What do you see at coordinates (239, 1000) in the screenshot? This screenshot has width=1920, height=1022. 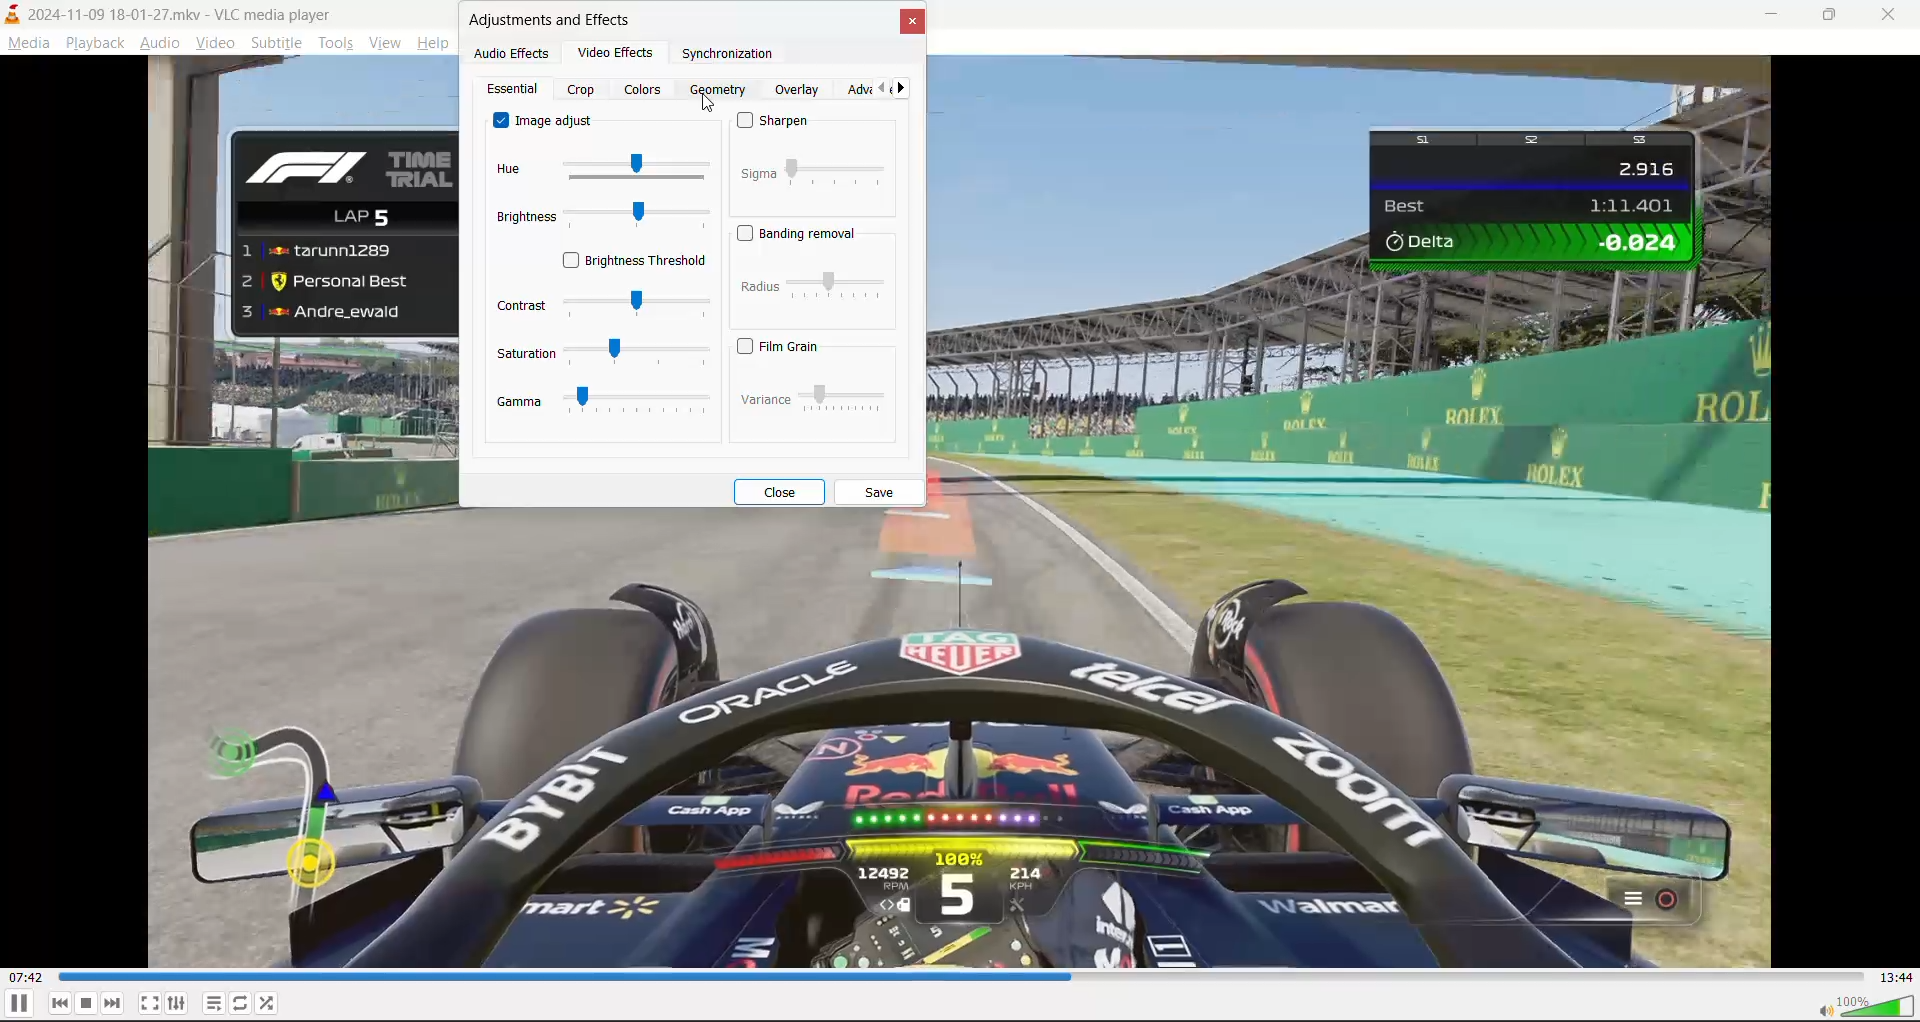 I see `loop` at bounding box center [239, 1000].